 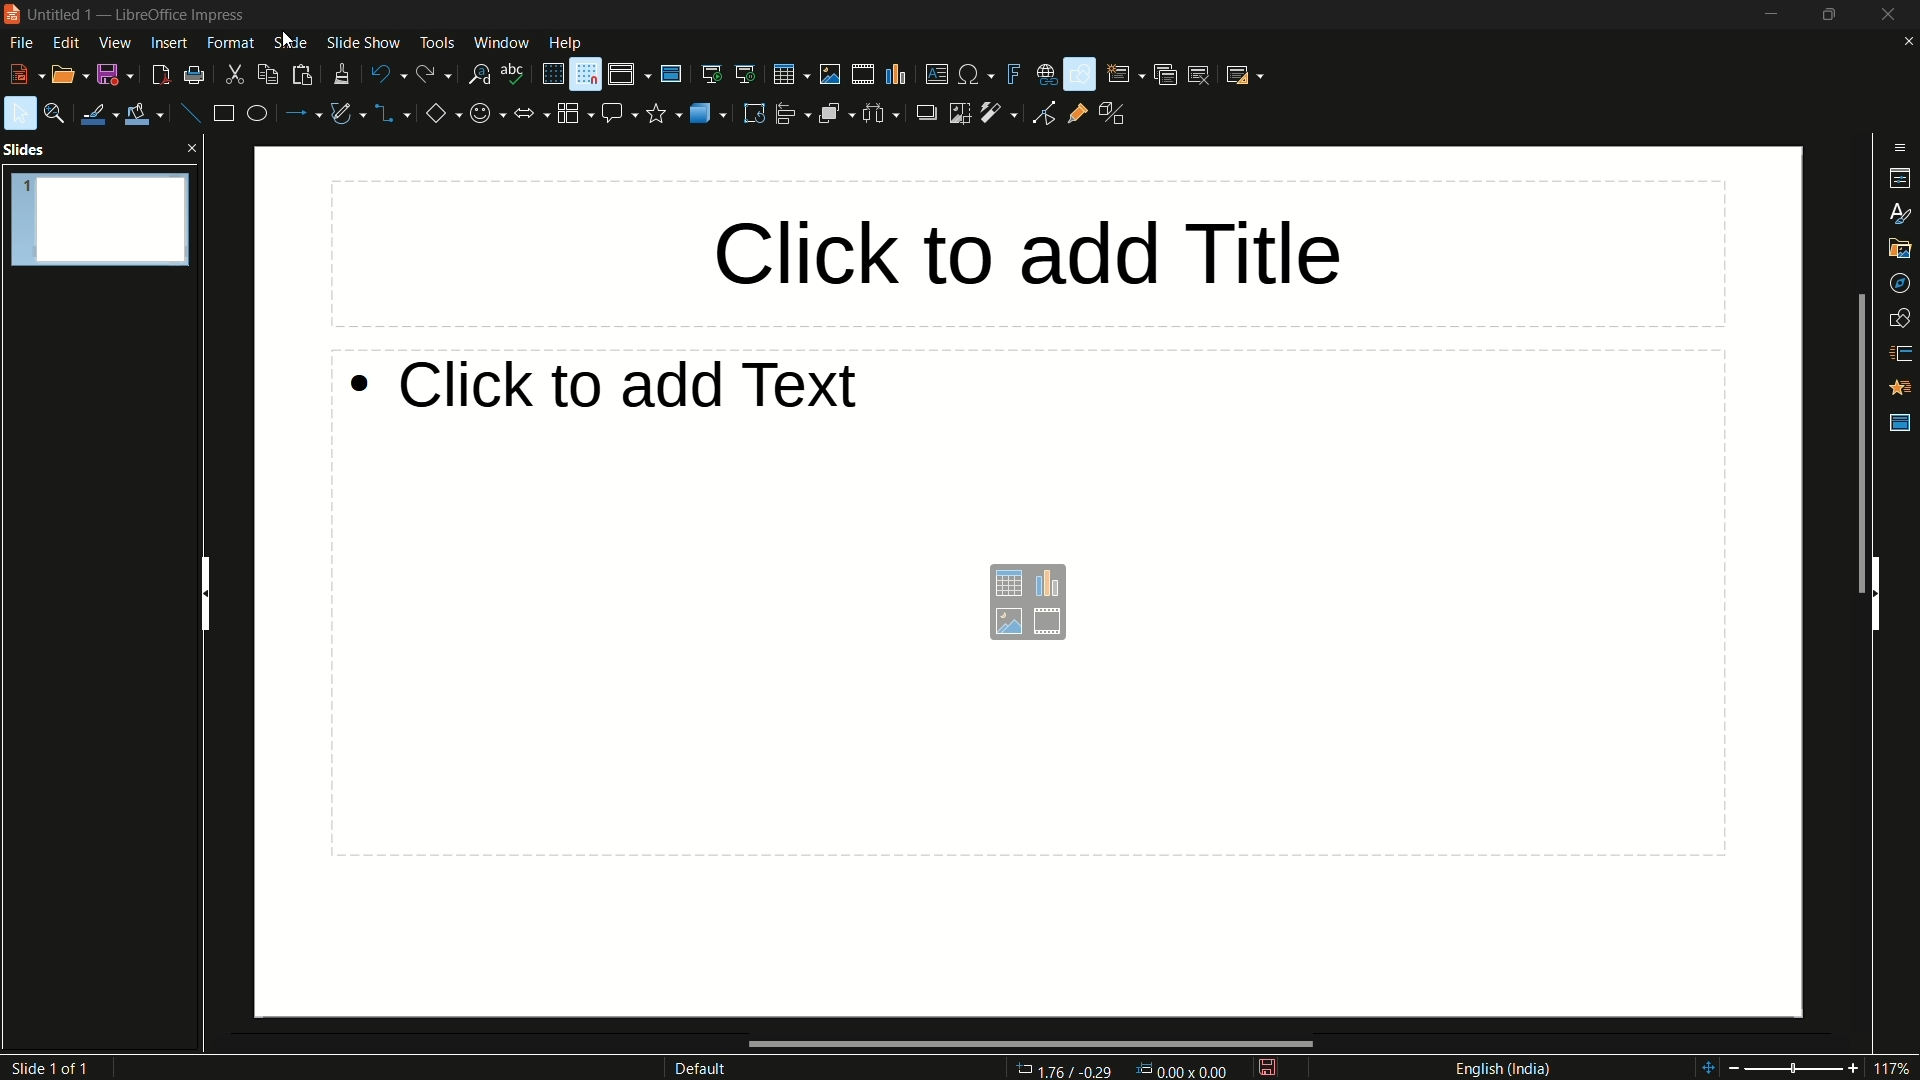 What do you see at coordinates (1878, 594) in the screenshot?
I see `hide` at bounding box center [1878, 594].